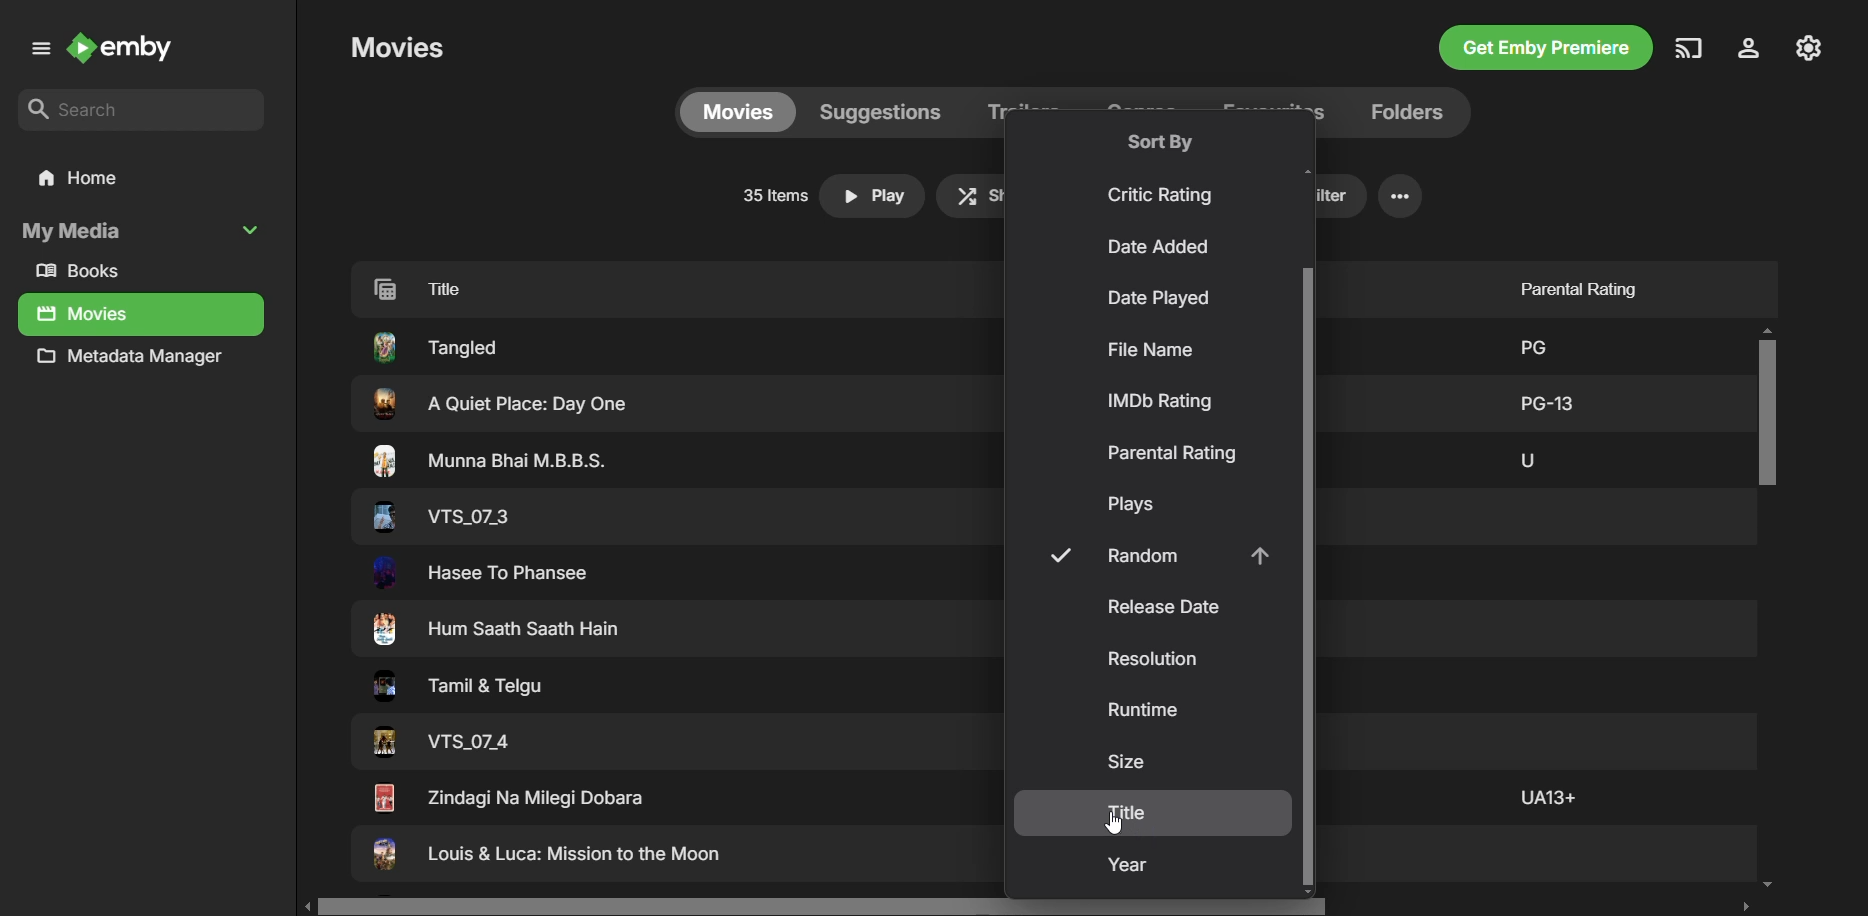 The width and height of the screenshot is (1868, 916). I want to click on , so click(452, 689).